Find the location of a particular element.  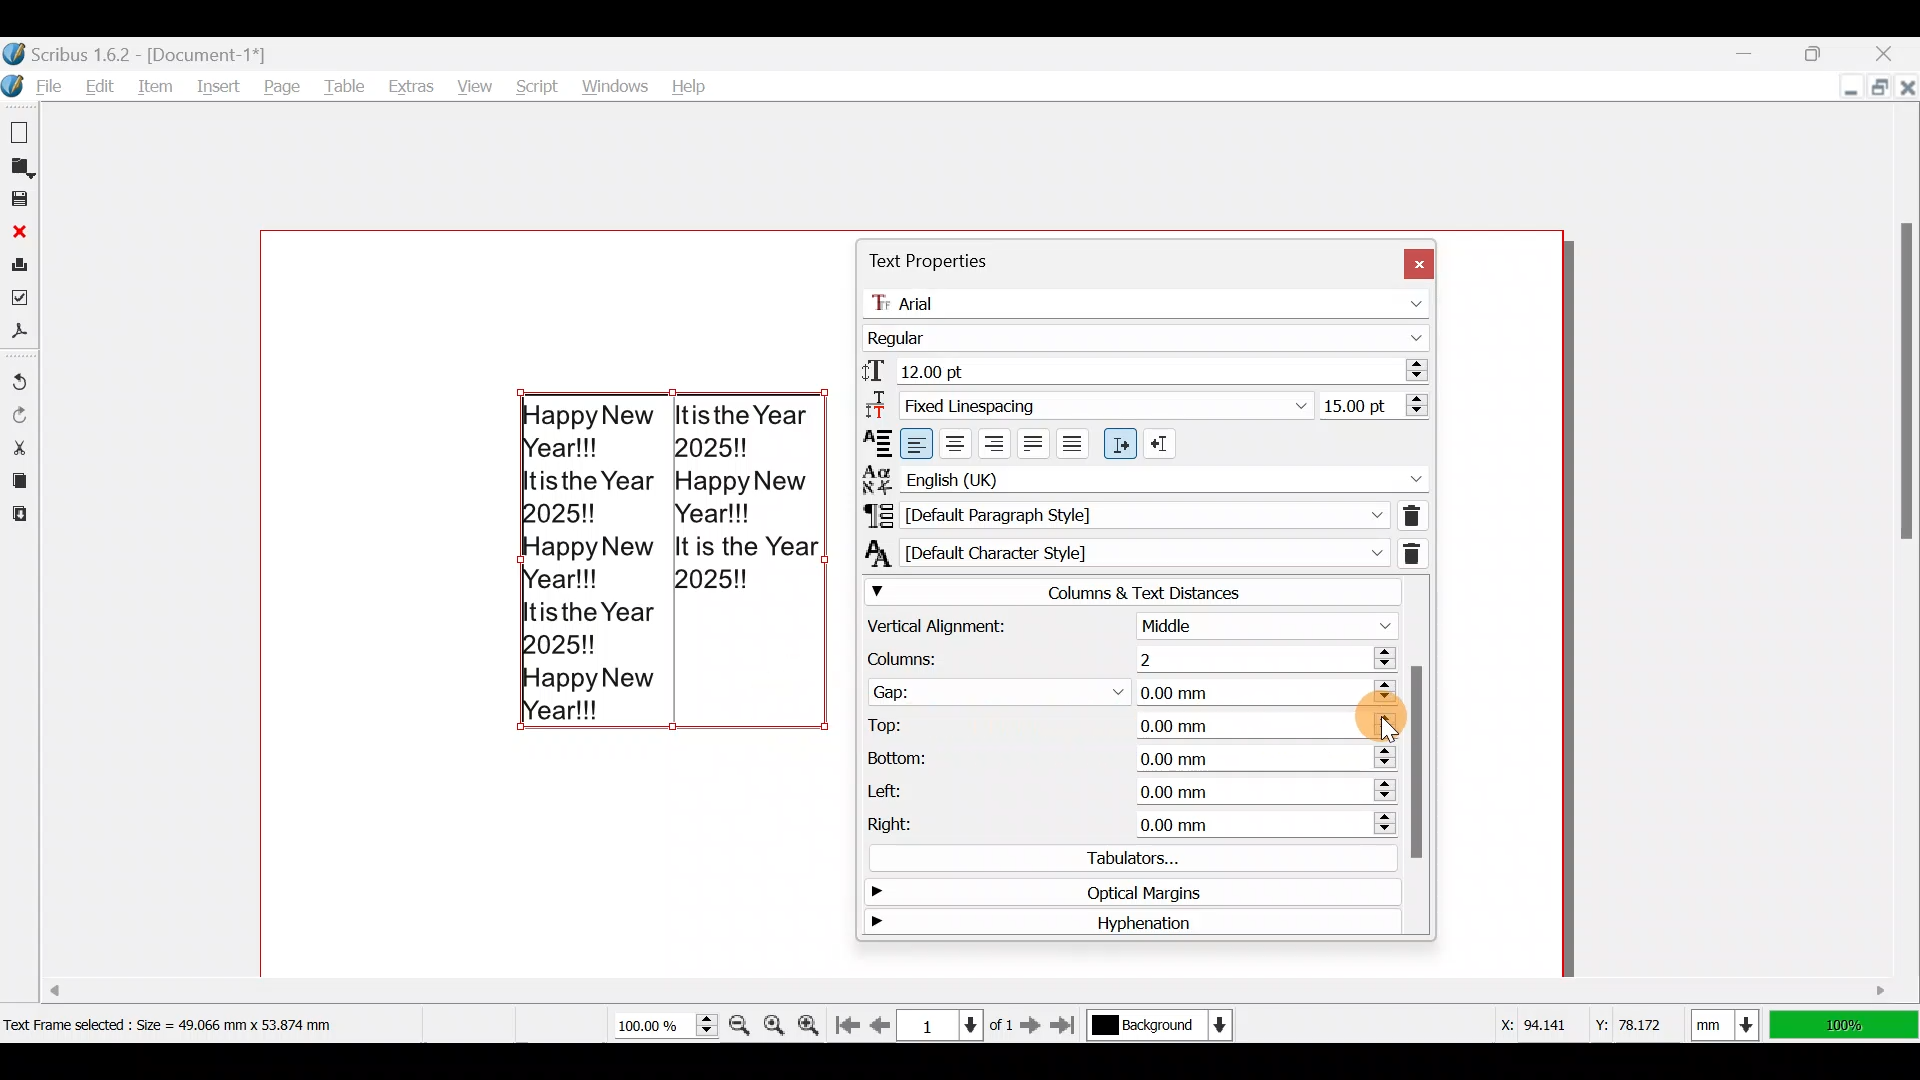

Align text forced justified is located at coordinates (1080, 444).